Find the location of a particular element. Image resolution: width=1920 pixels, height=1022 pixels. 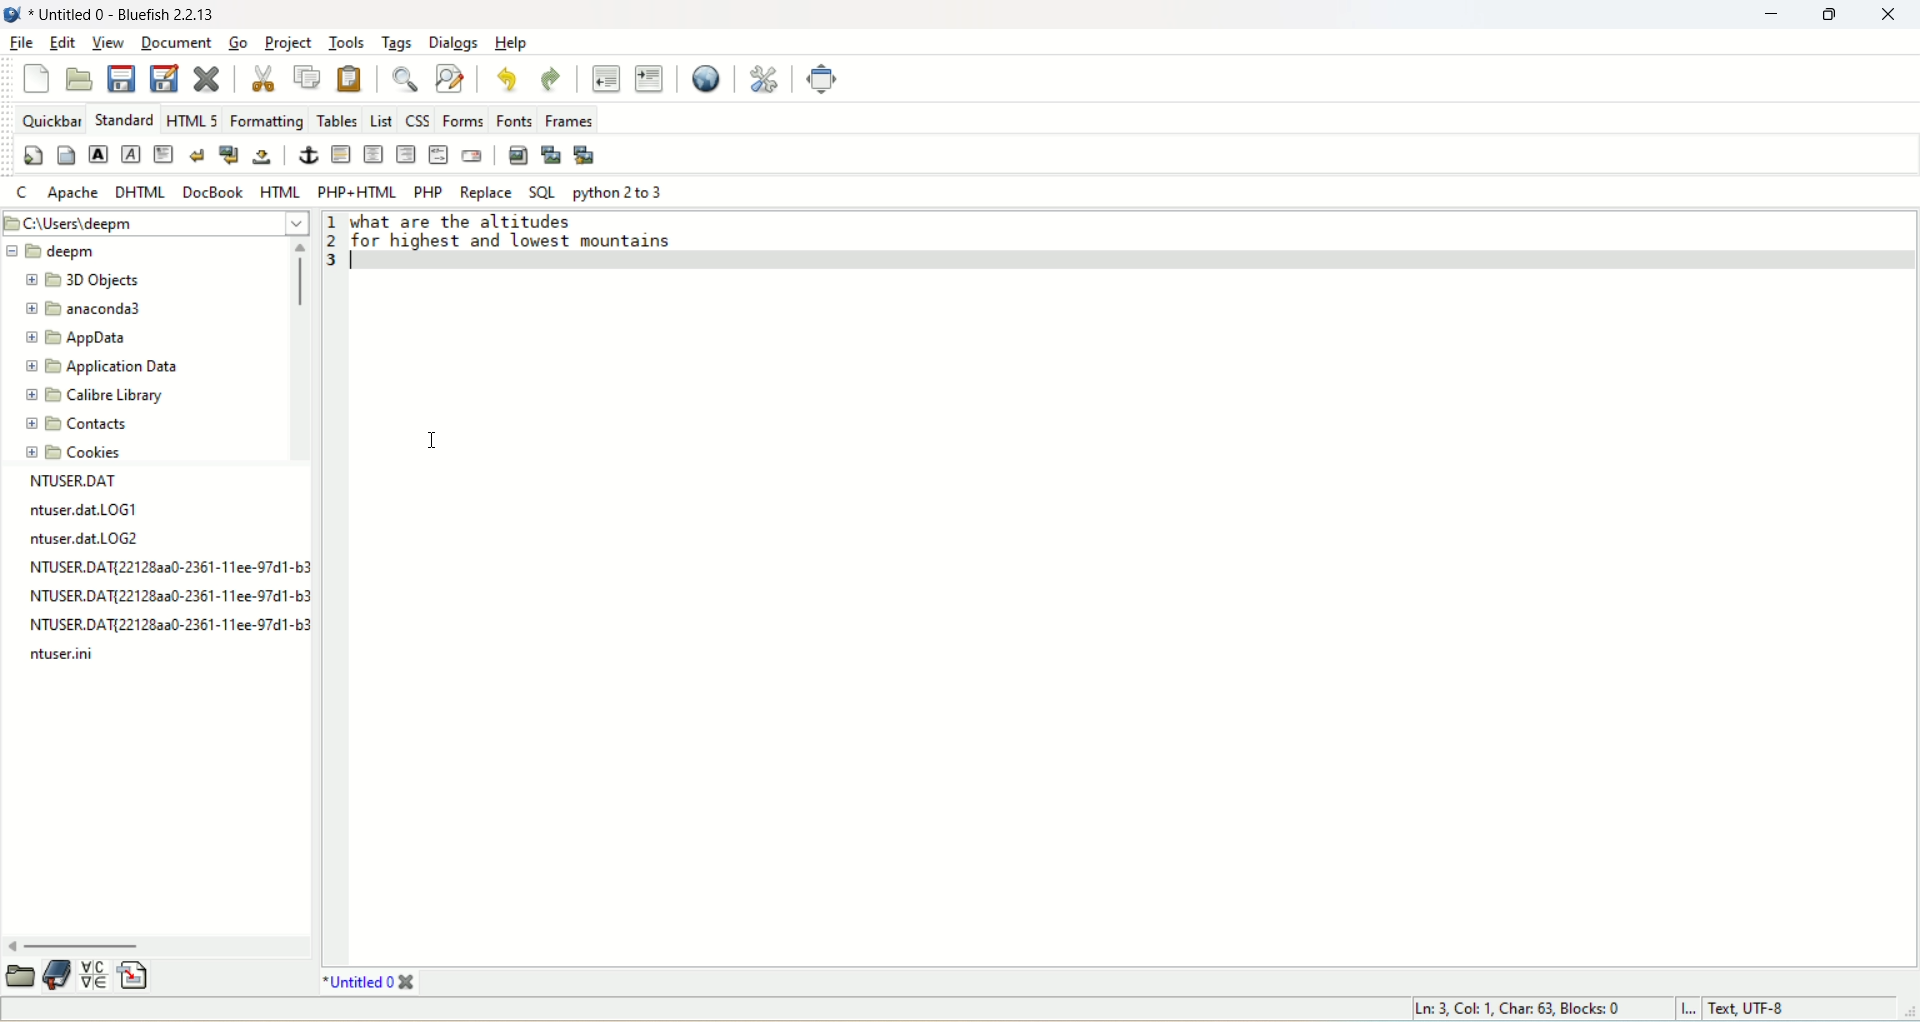

C is located at coordinates (21, 191).